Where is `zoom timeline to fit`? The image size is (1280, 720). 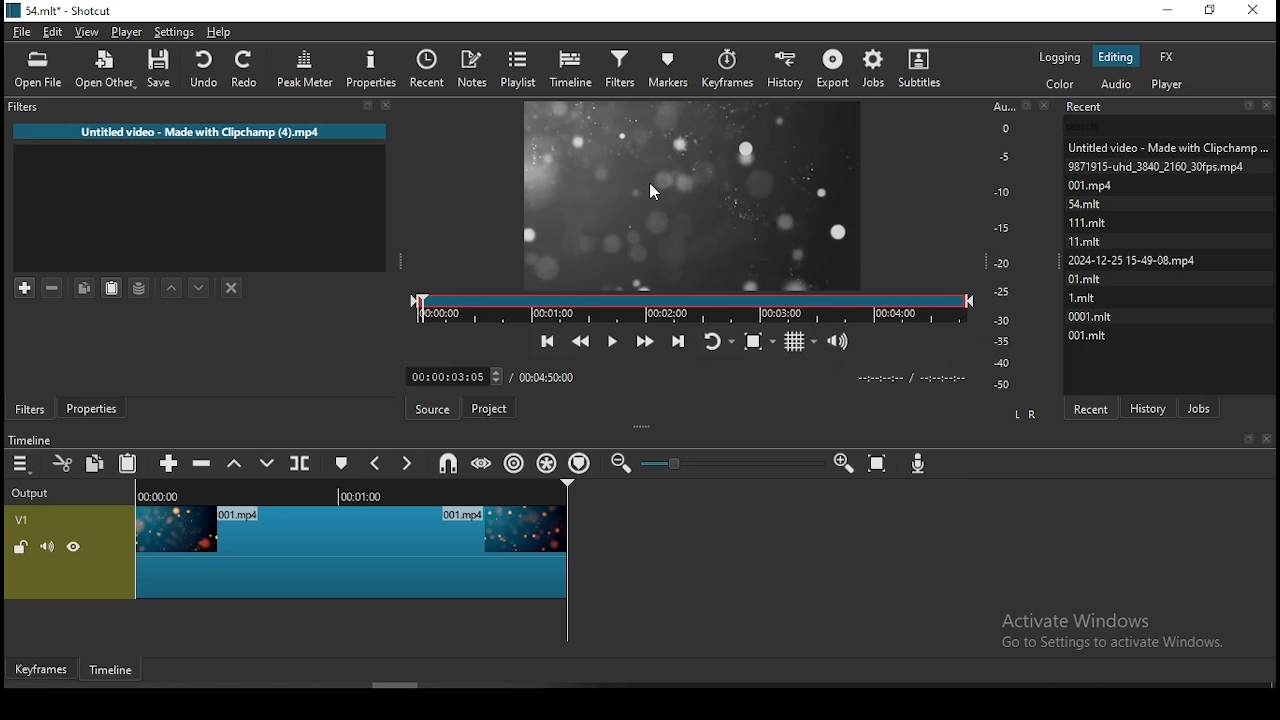
zoom timeline to fit is located at coordinates (878, 466).